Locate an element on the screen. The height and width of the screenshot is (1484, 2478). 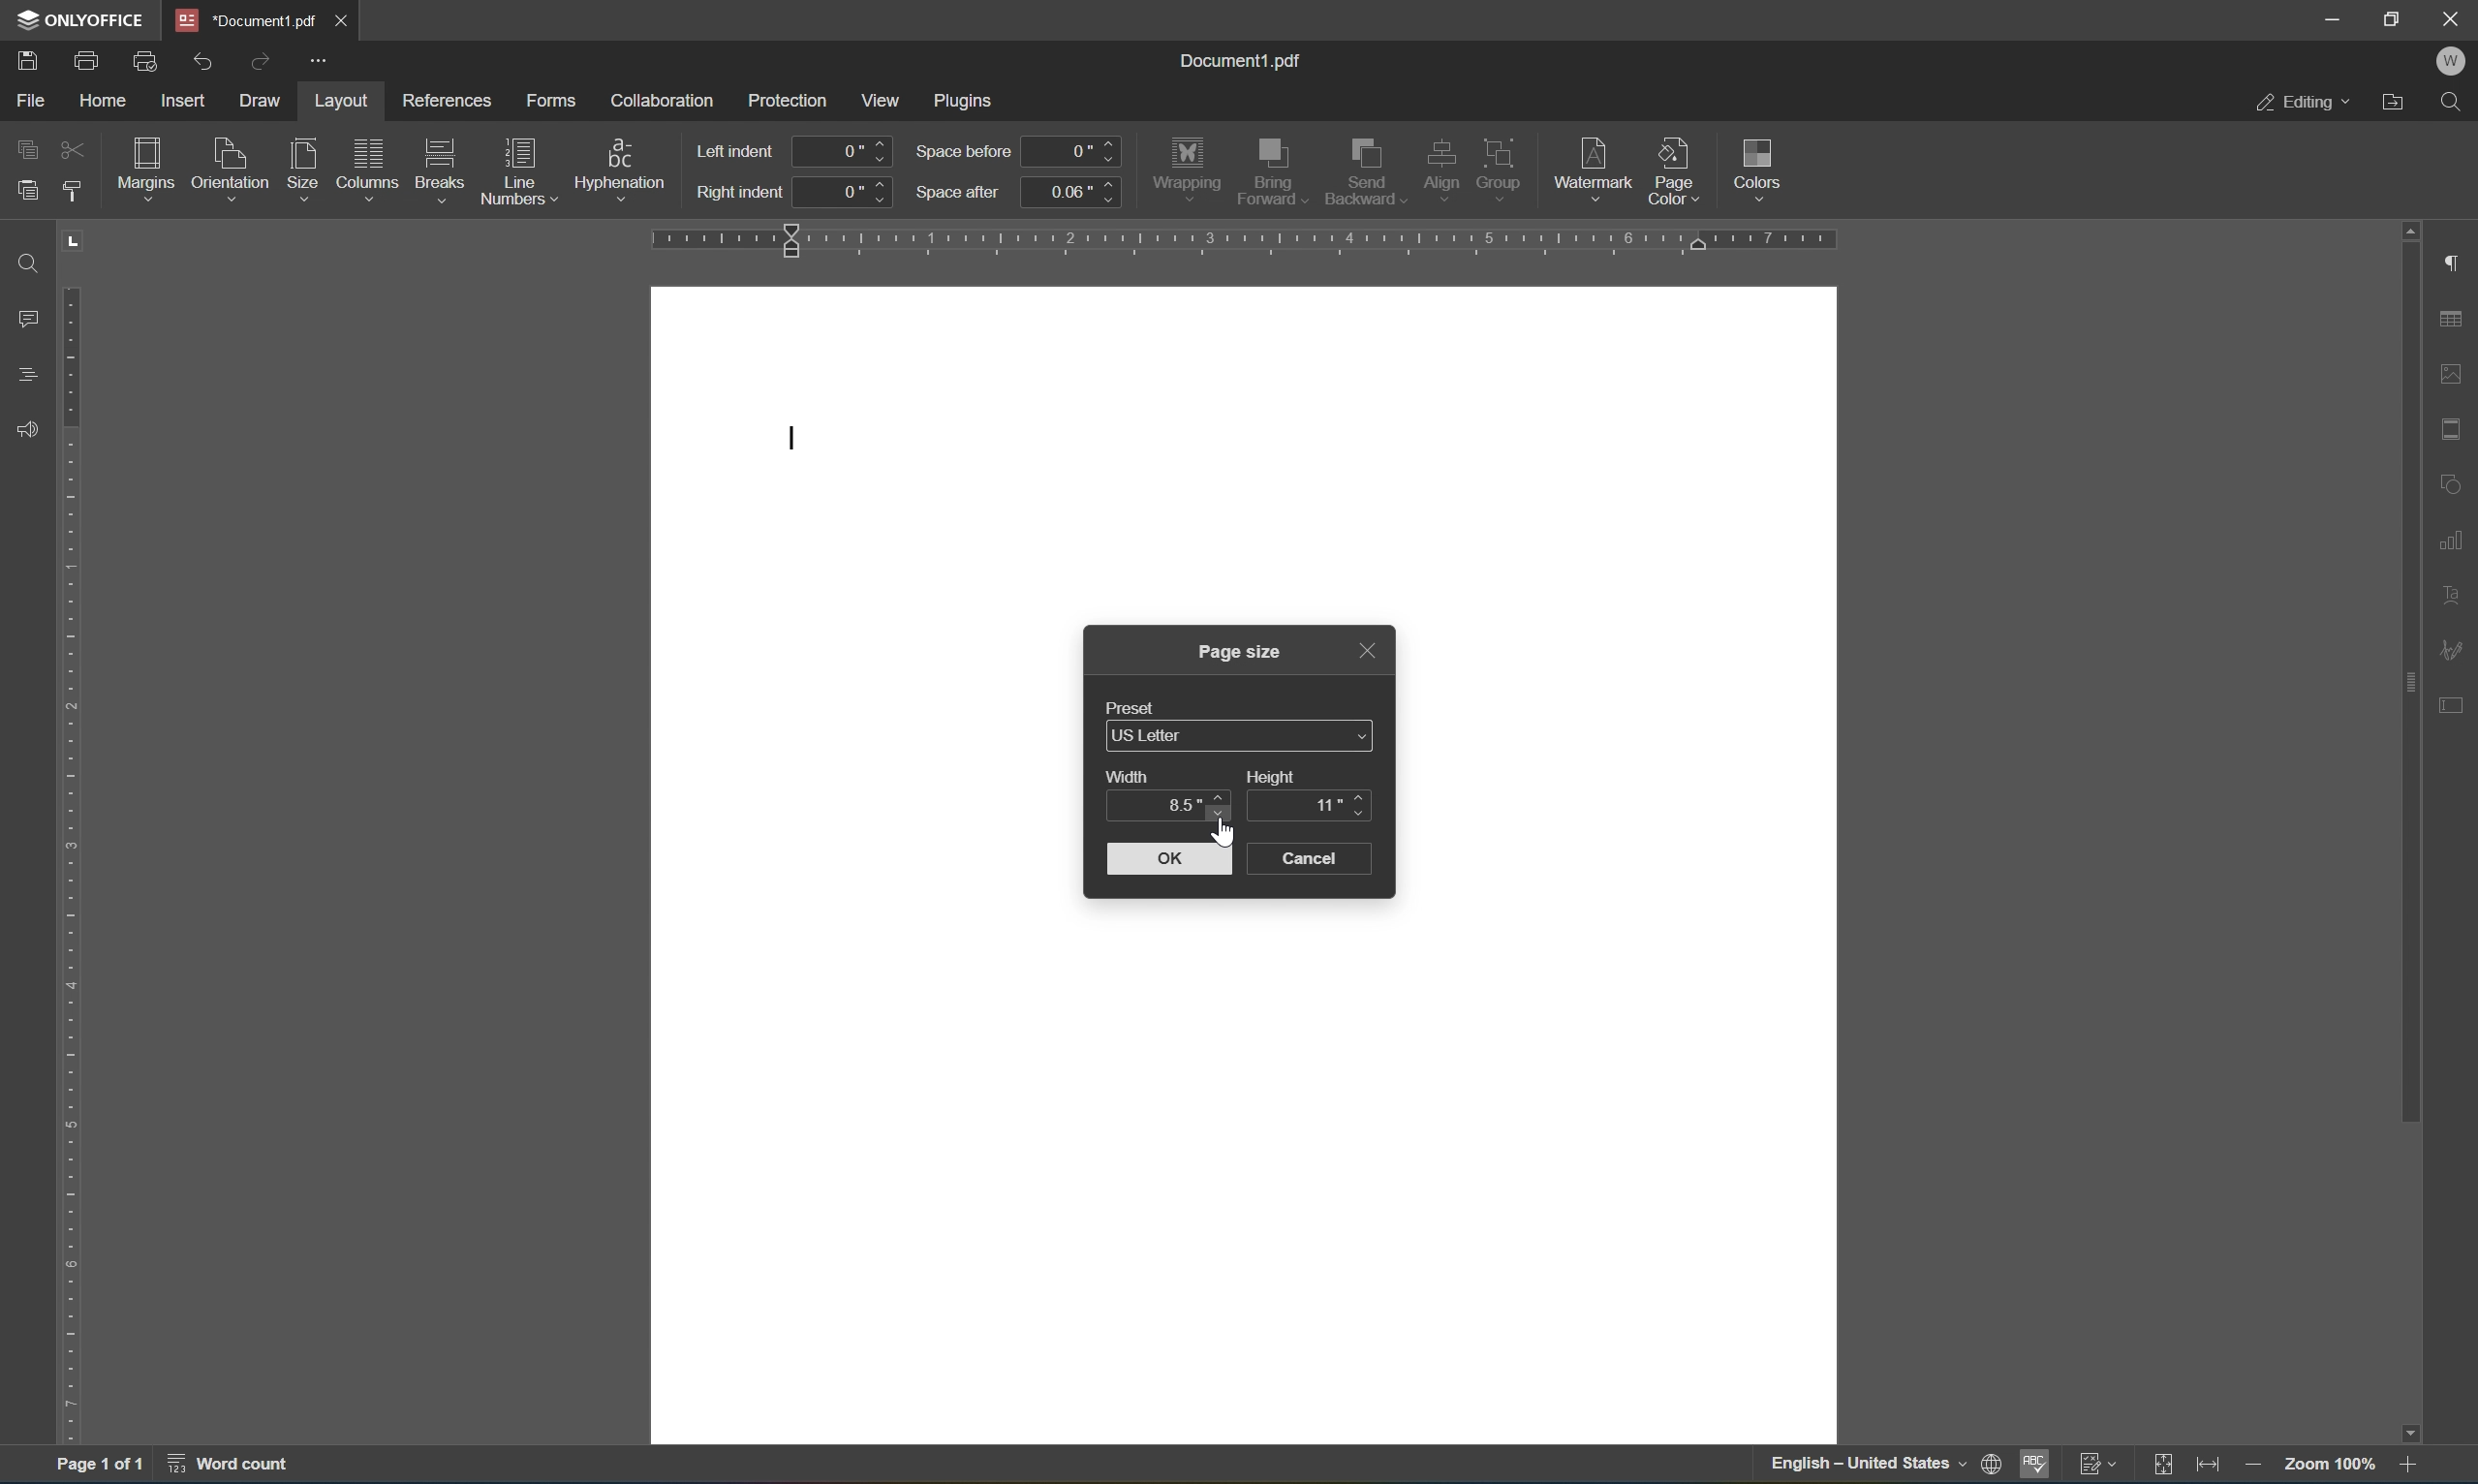
breaks is located at coordinates (440, 160).